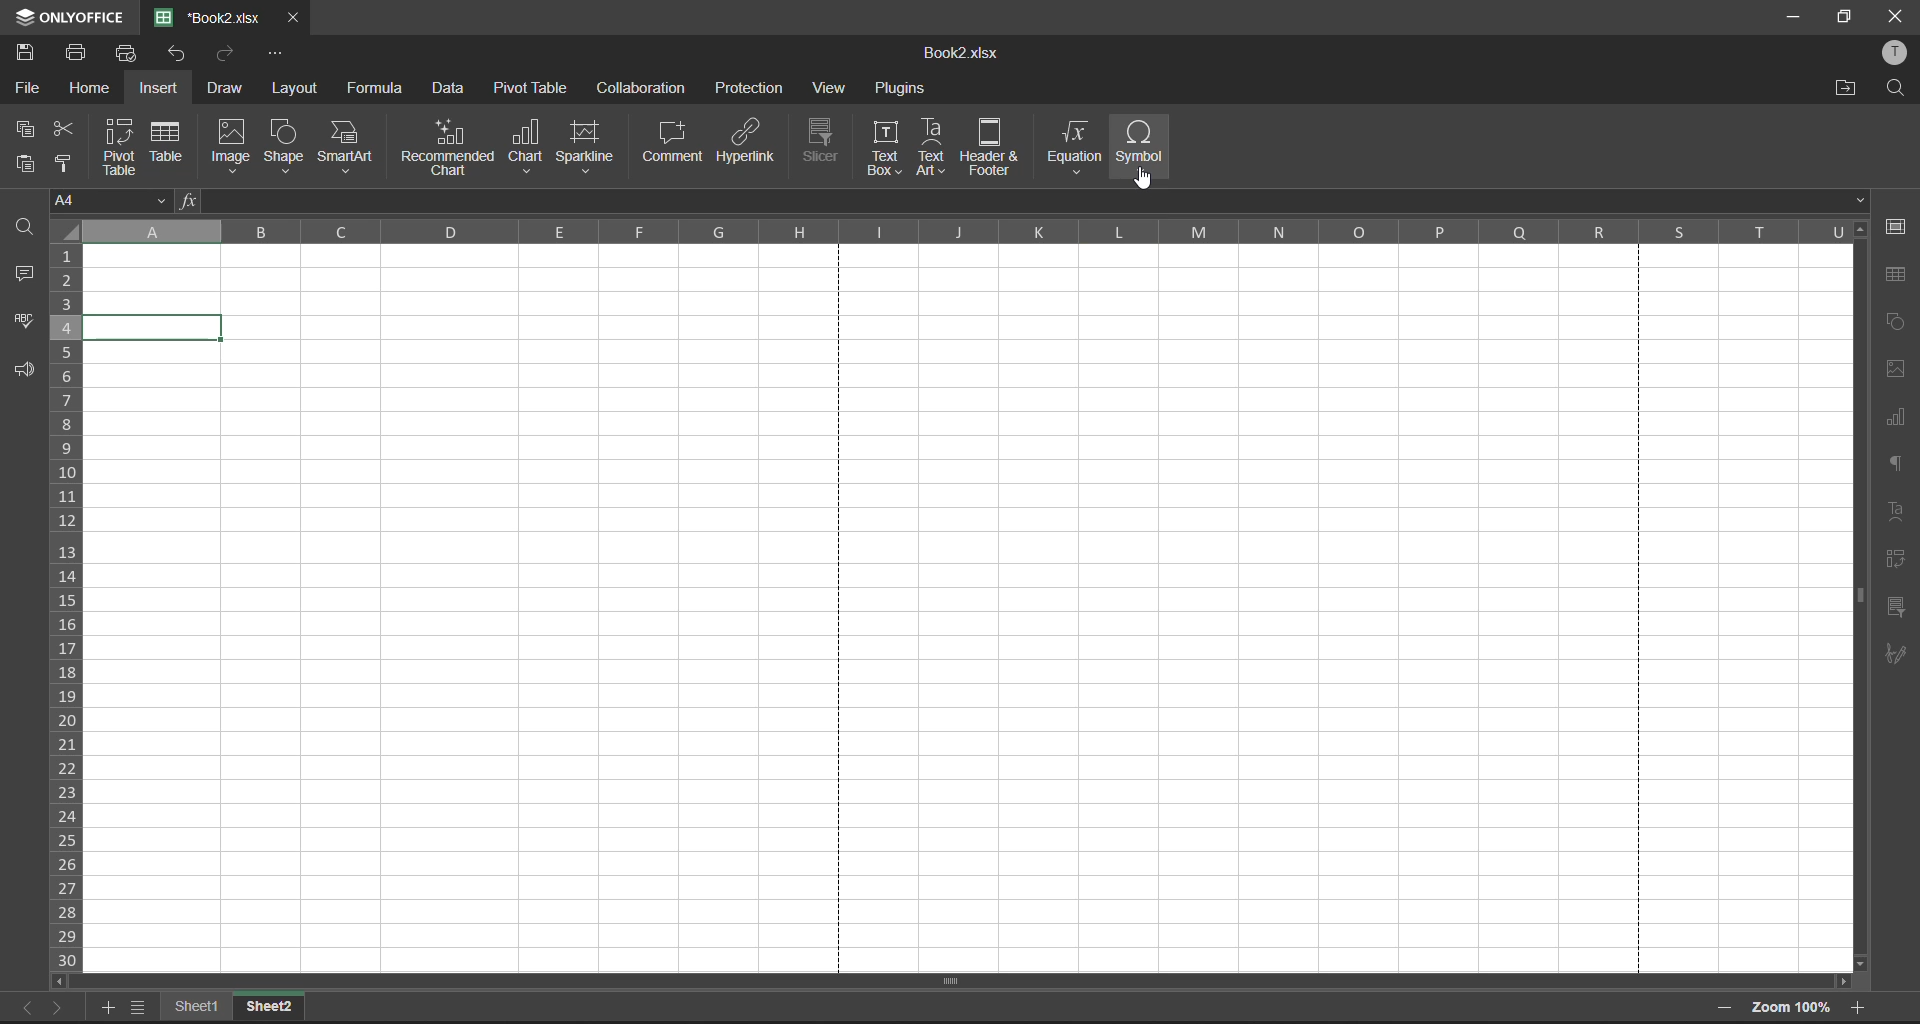 The width and height of the screenshot is (1920, 1024). Describe the element at coordinates (65, 130) in the screenshot. I see `cut` at that location.